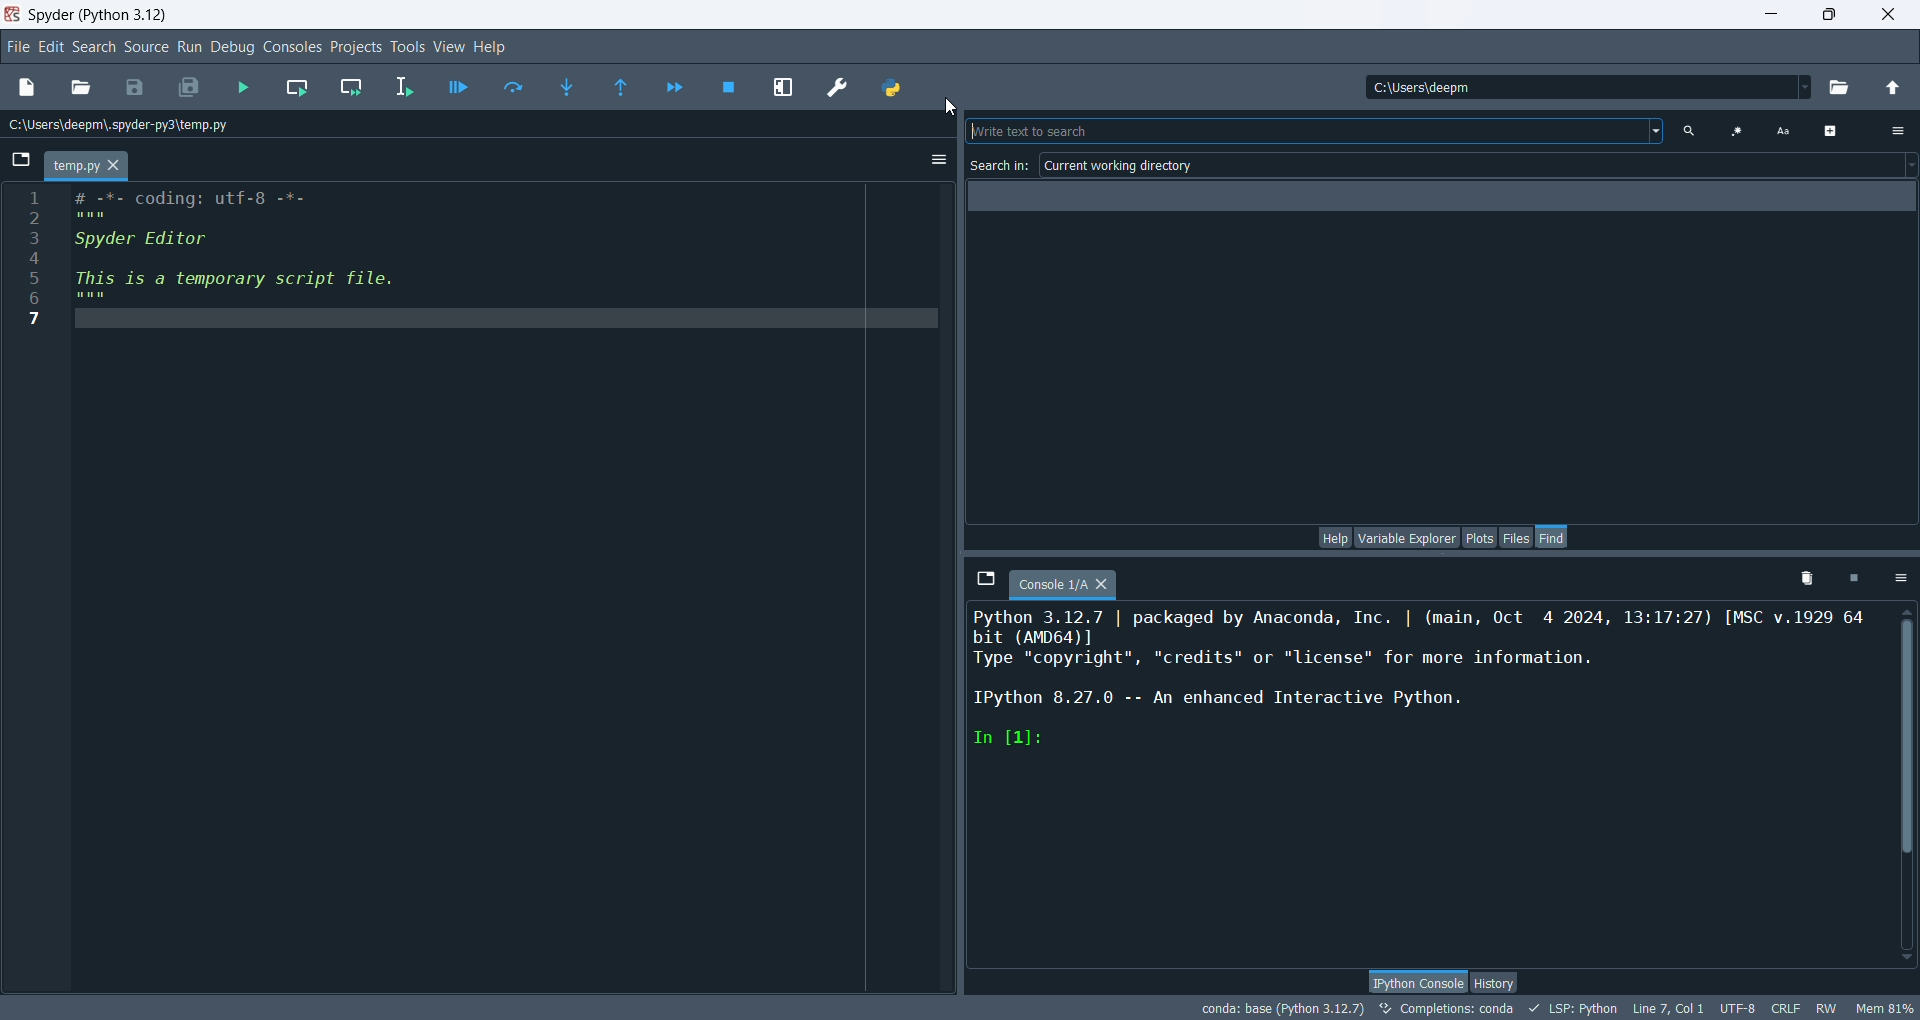 The height and width of the screenshot is (1020, 1920). I want to click on RW, so click(1827, 1008).